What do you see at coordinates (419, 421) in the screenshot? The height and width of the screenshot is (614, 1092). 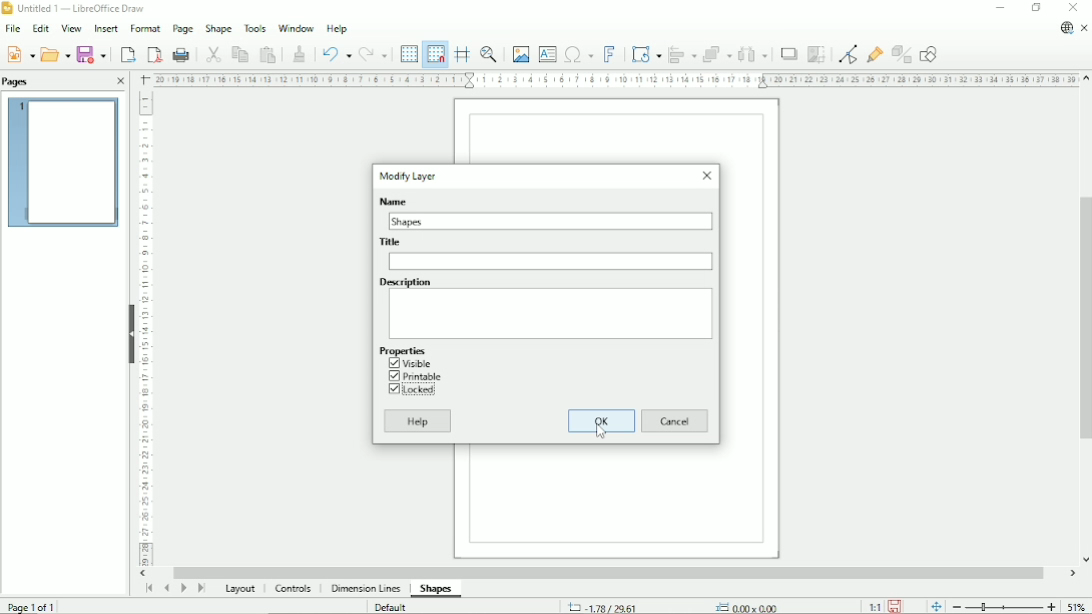 I see `Help` at bounding box center [419, 421].